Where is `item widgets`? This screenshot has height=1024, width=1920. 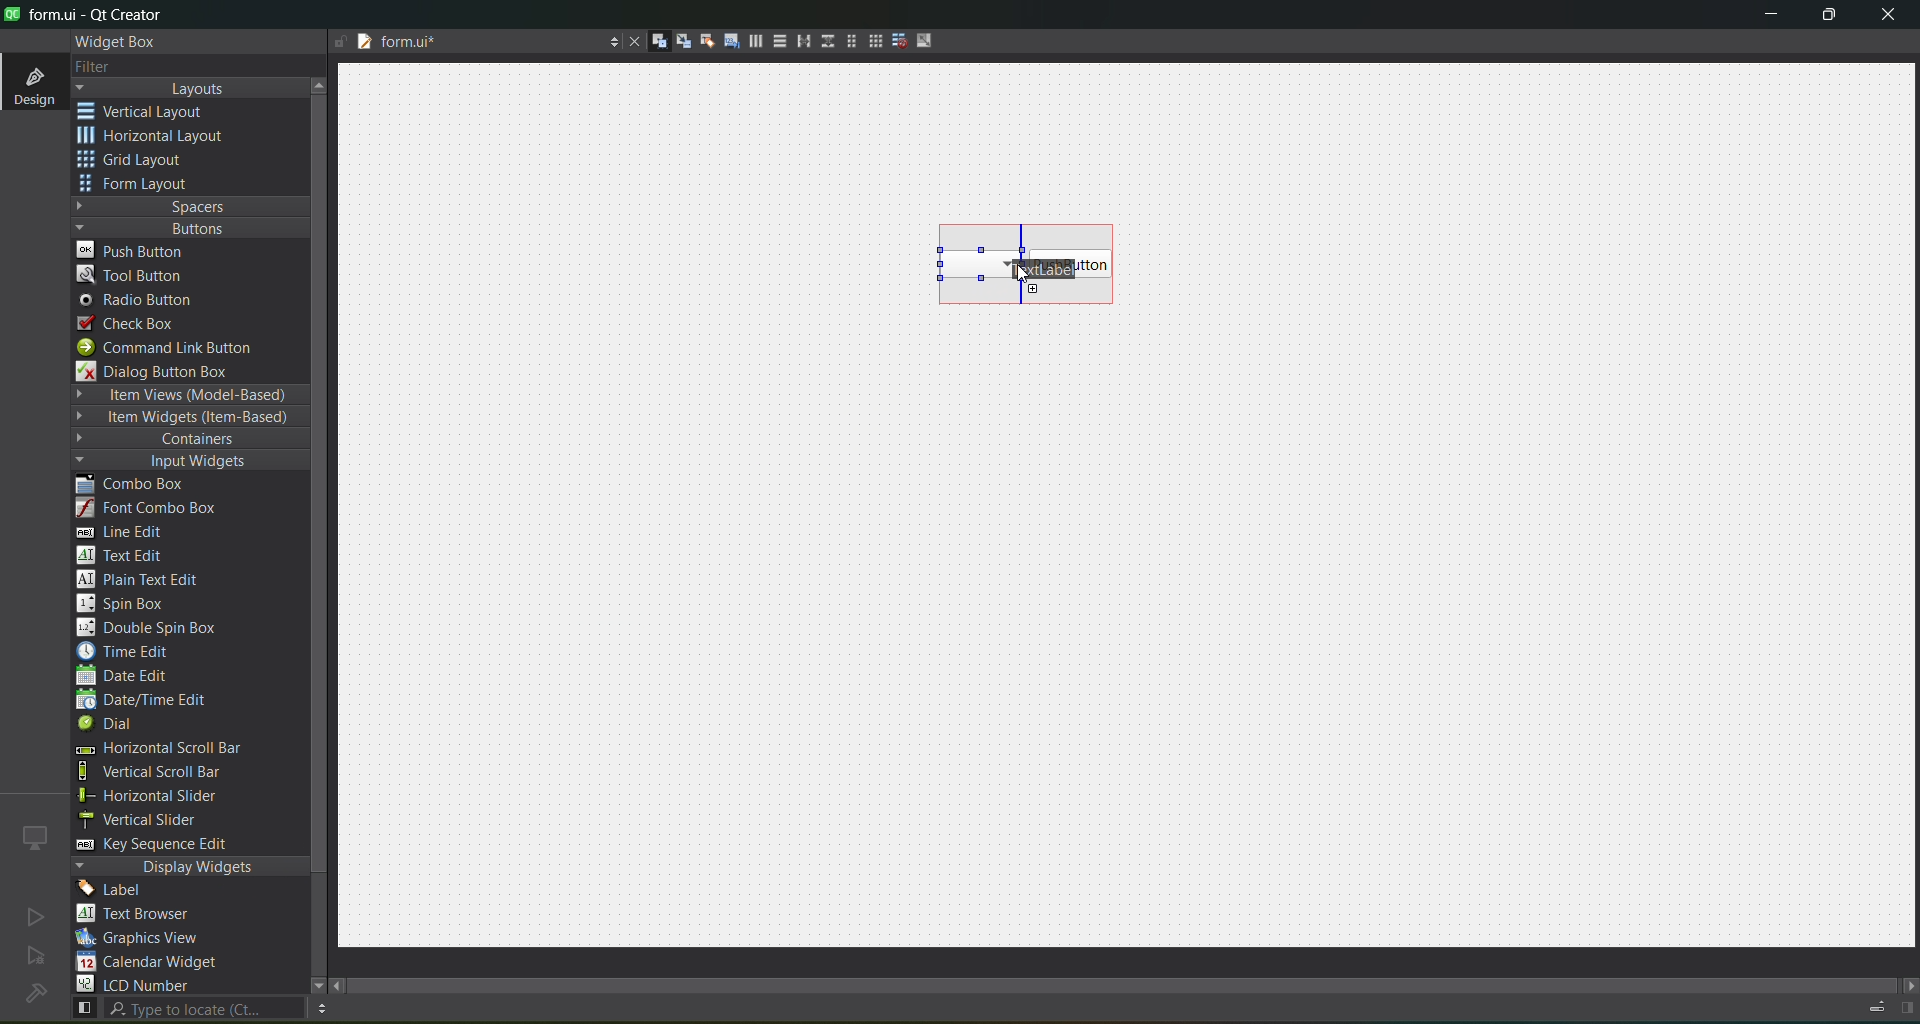 item widgets is located at coordinates (186, 418).